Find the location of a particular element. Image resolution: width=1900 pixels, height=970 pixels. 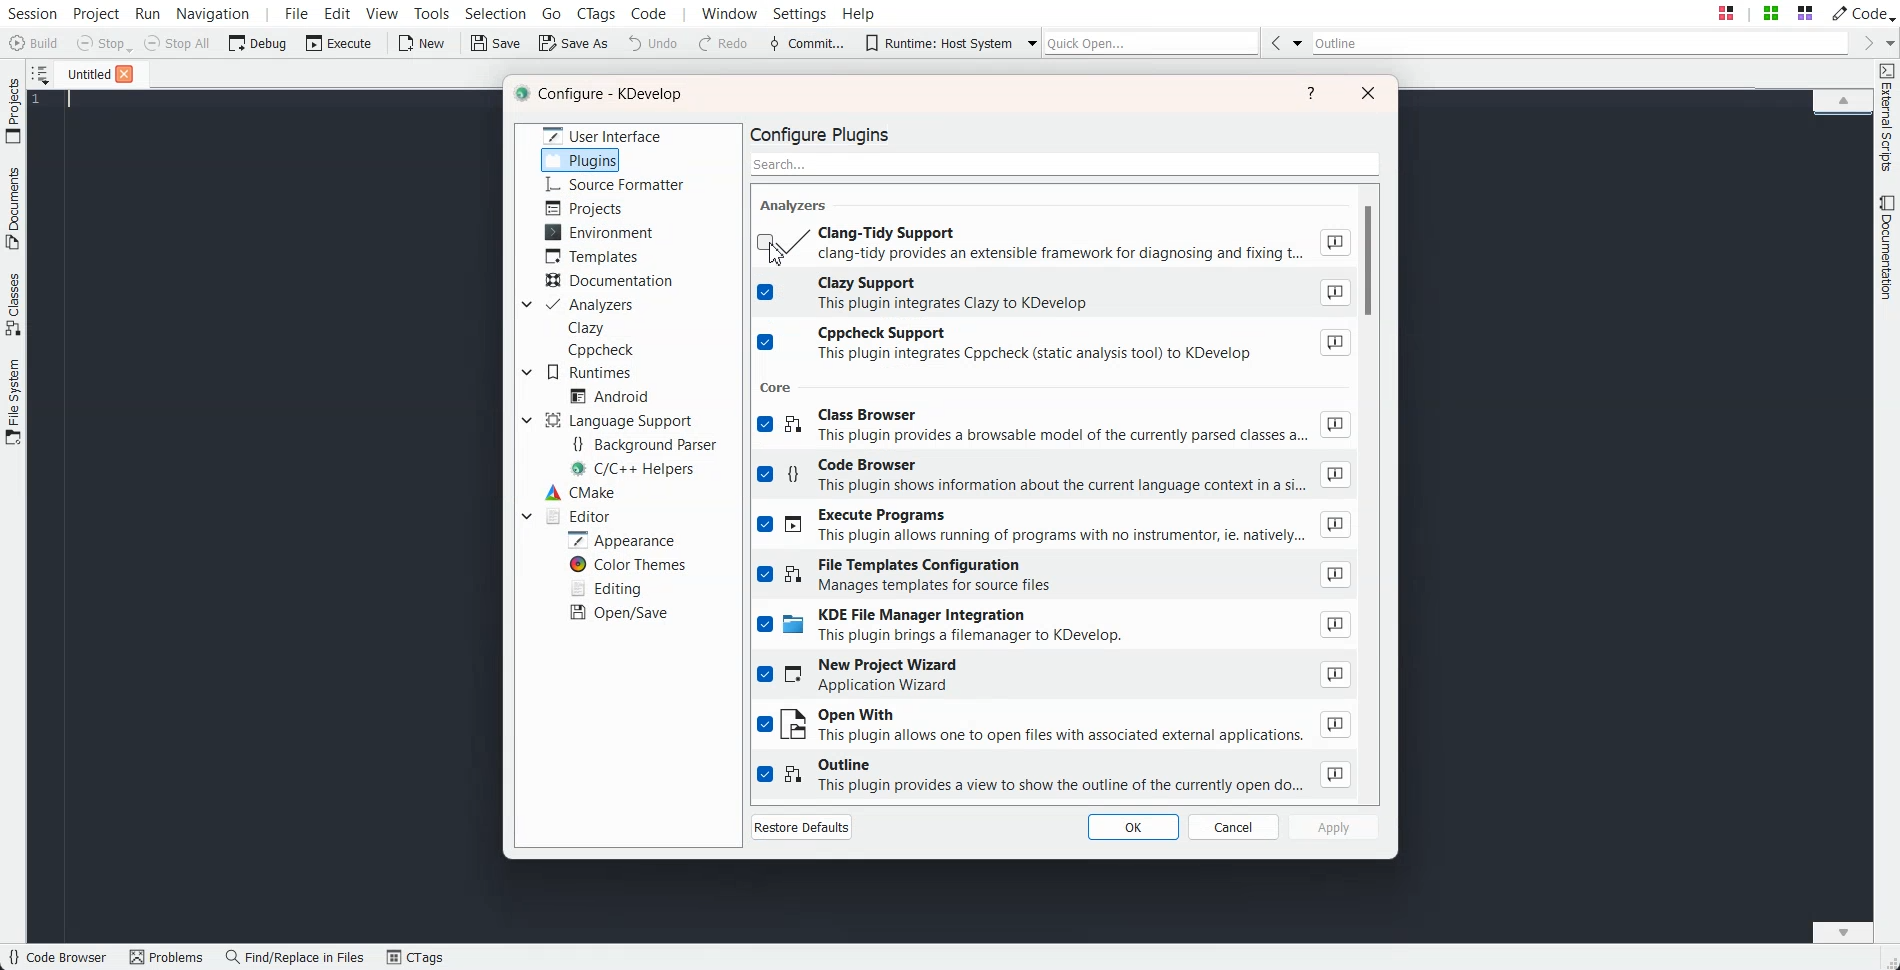

Android is located at coordinates (609, 396).